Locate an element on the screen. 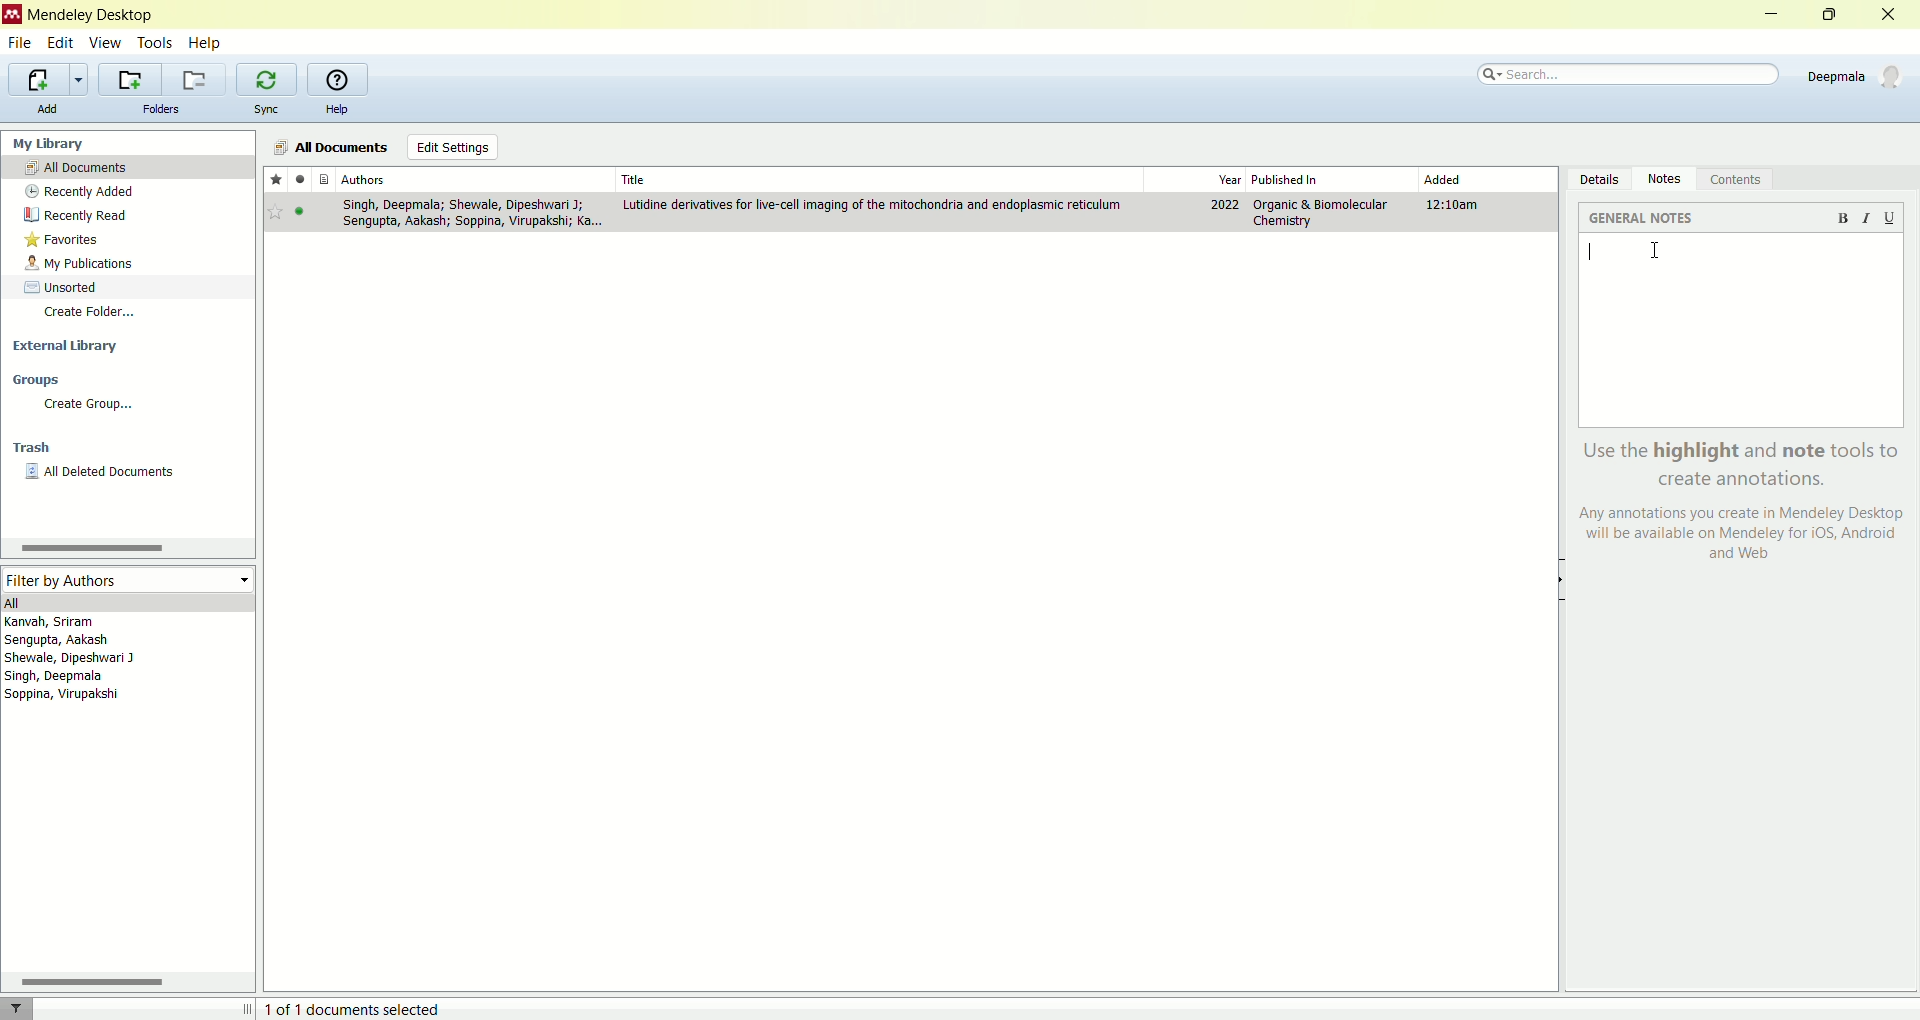 The image size is (1920, 1020). bold is located at coordinates (1847, 223).